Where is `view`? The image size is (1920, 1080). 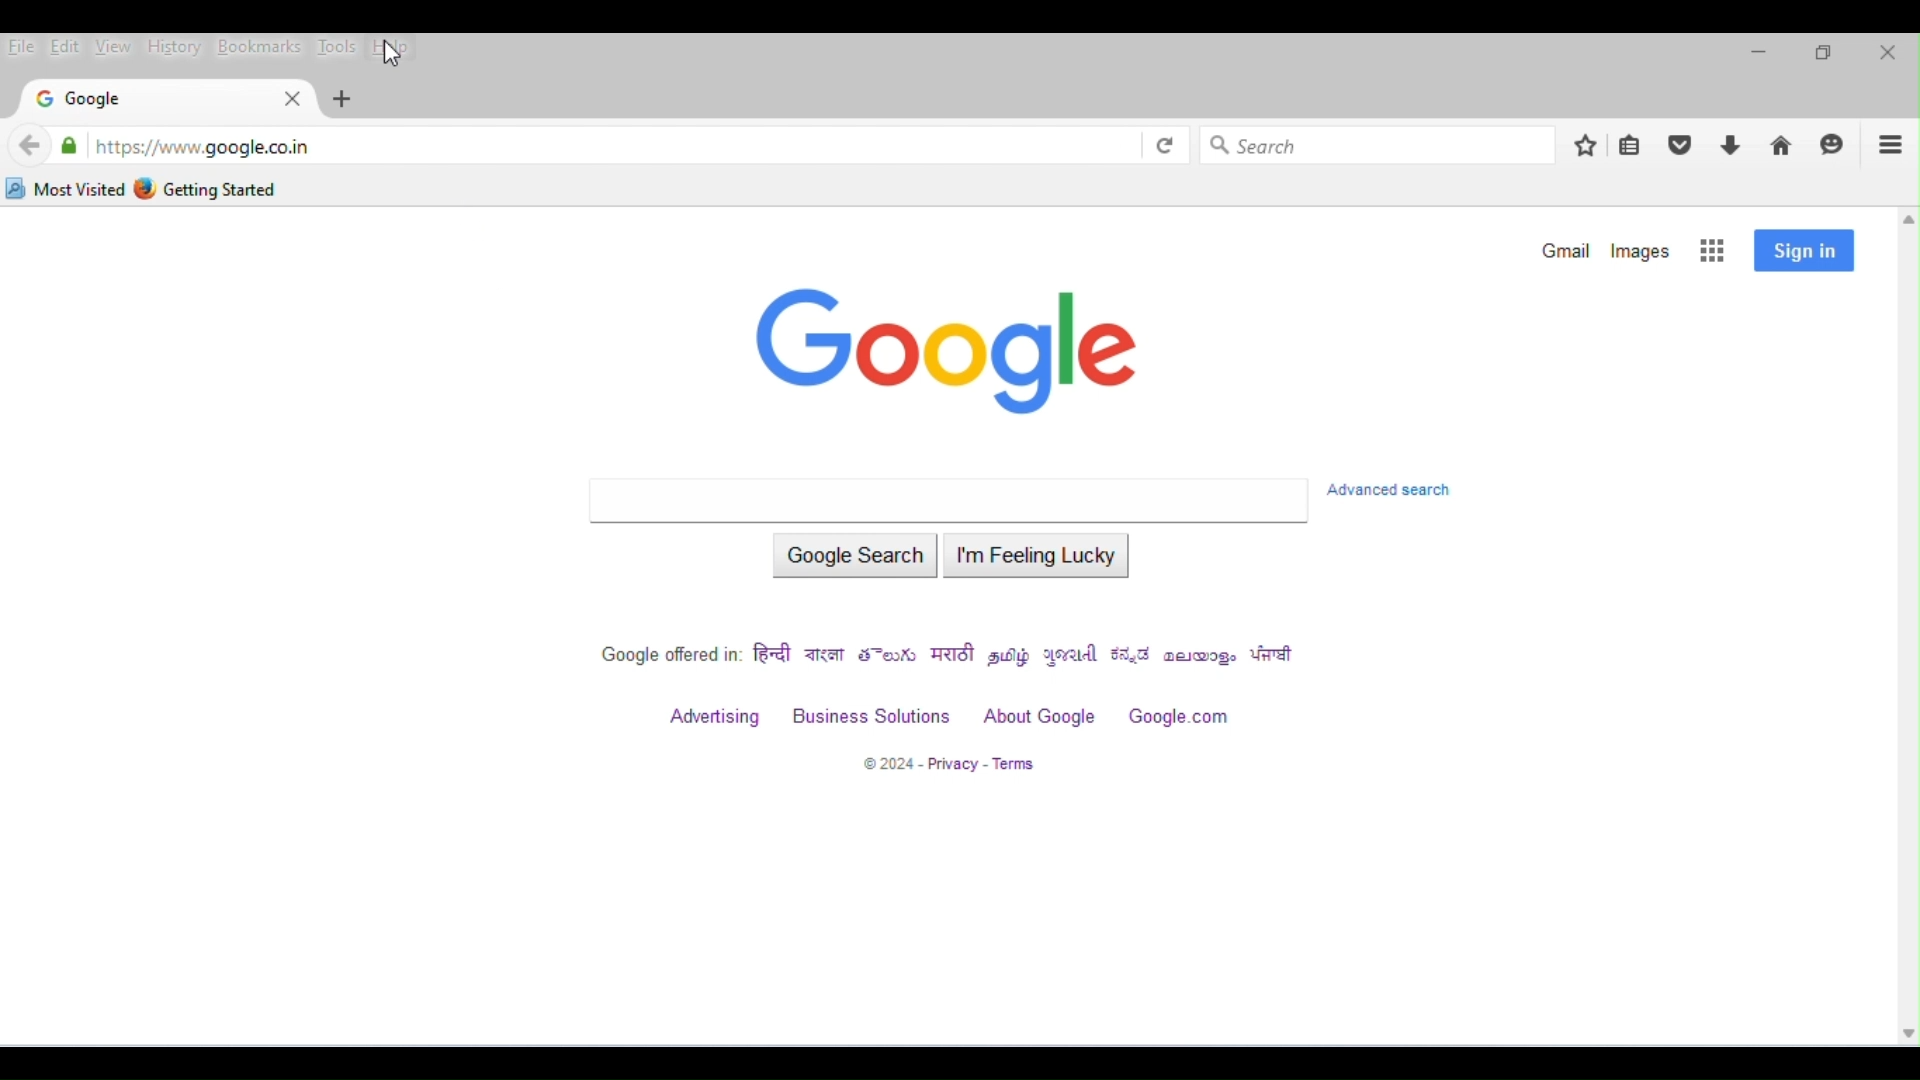
view is located at coordinates (112, 47).